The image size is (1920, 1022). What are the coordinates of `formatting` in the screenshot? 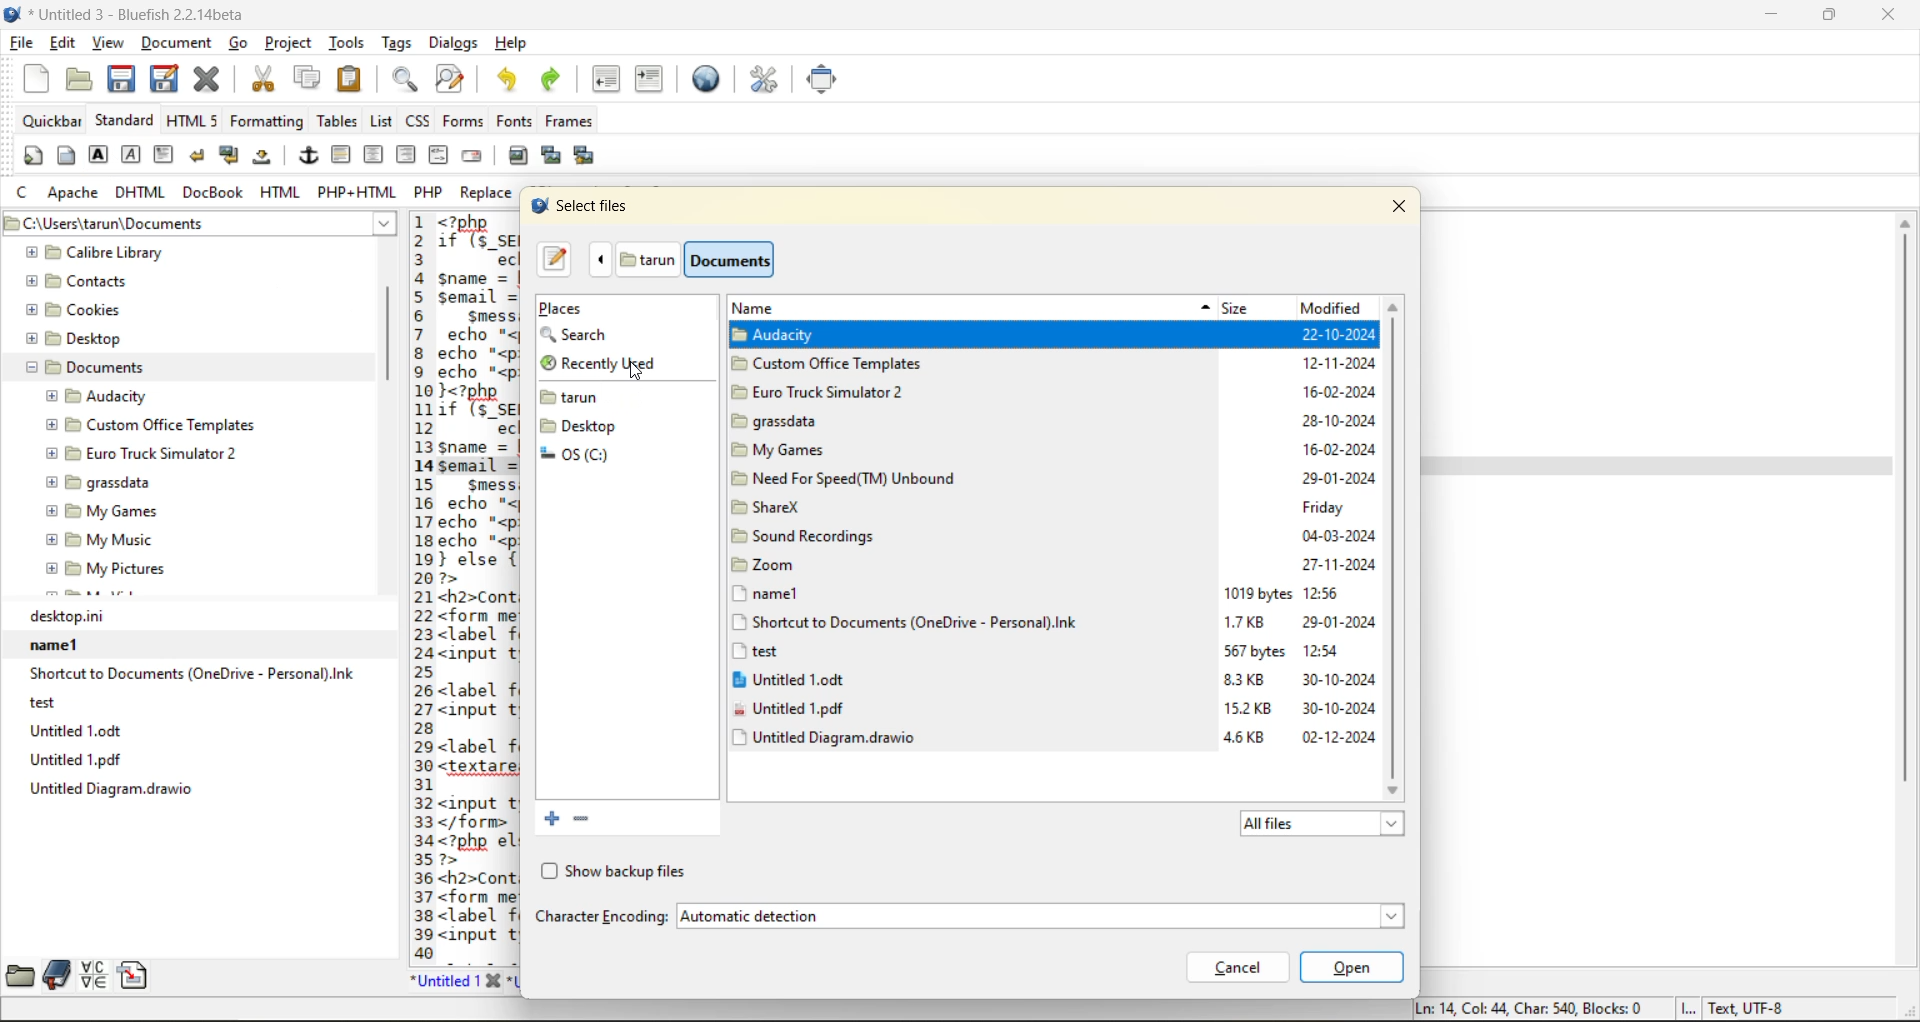 It's located at (268, 121).